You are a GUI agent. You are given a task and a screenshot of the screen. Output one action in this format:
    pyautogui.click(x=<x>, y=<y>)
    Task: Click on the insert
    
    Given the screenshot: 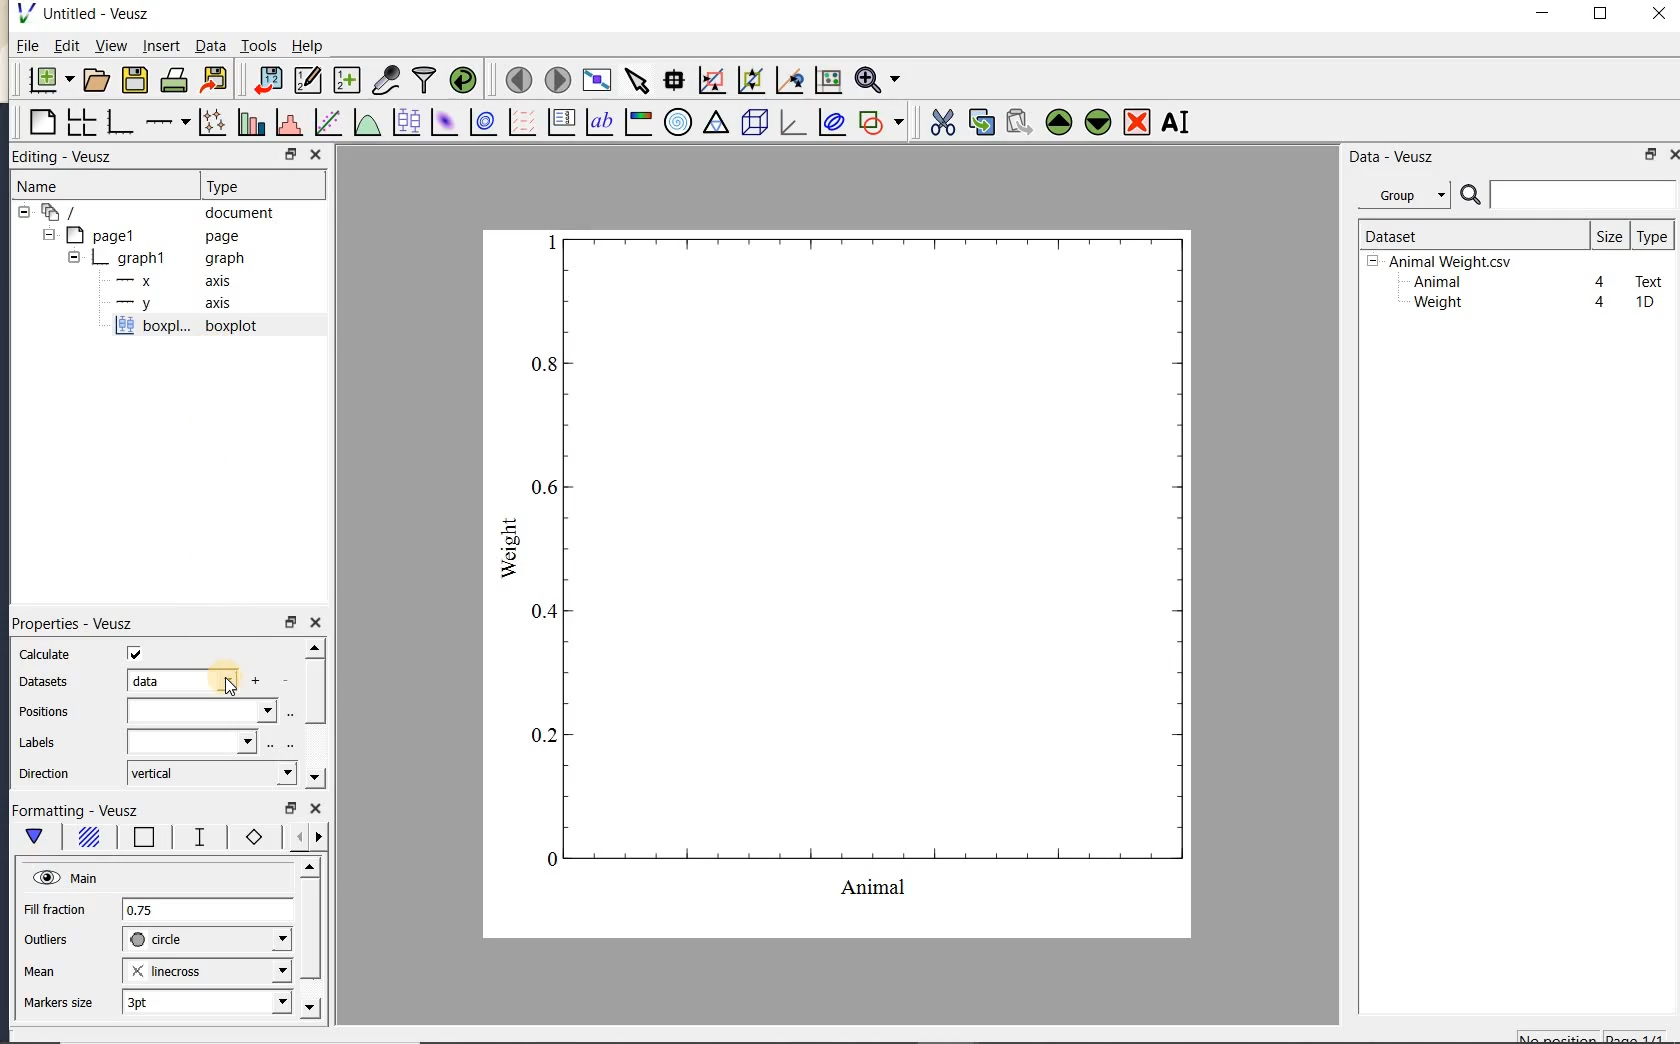 What is the action you would take?
    pyautogui.click(x=161, y=45)
    